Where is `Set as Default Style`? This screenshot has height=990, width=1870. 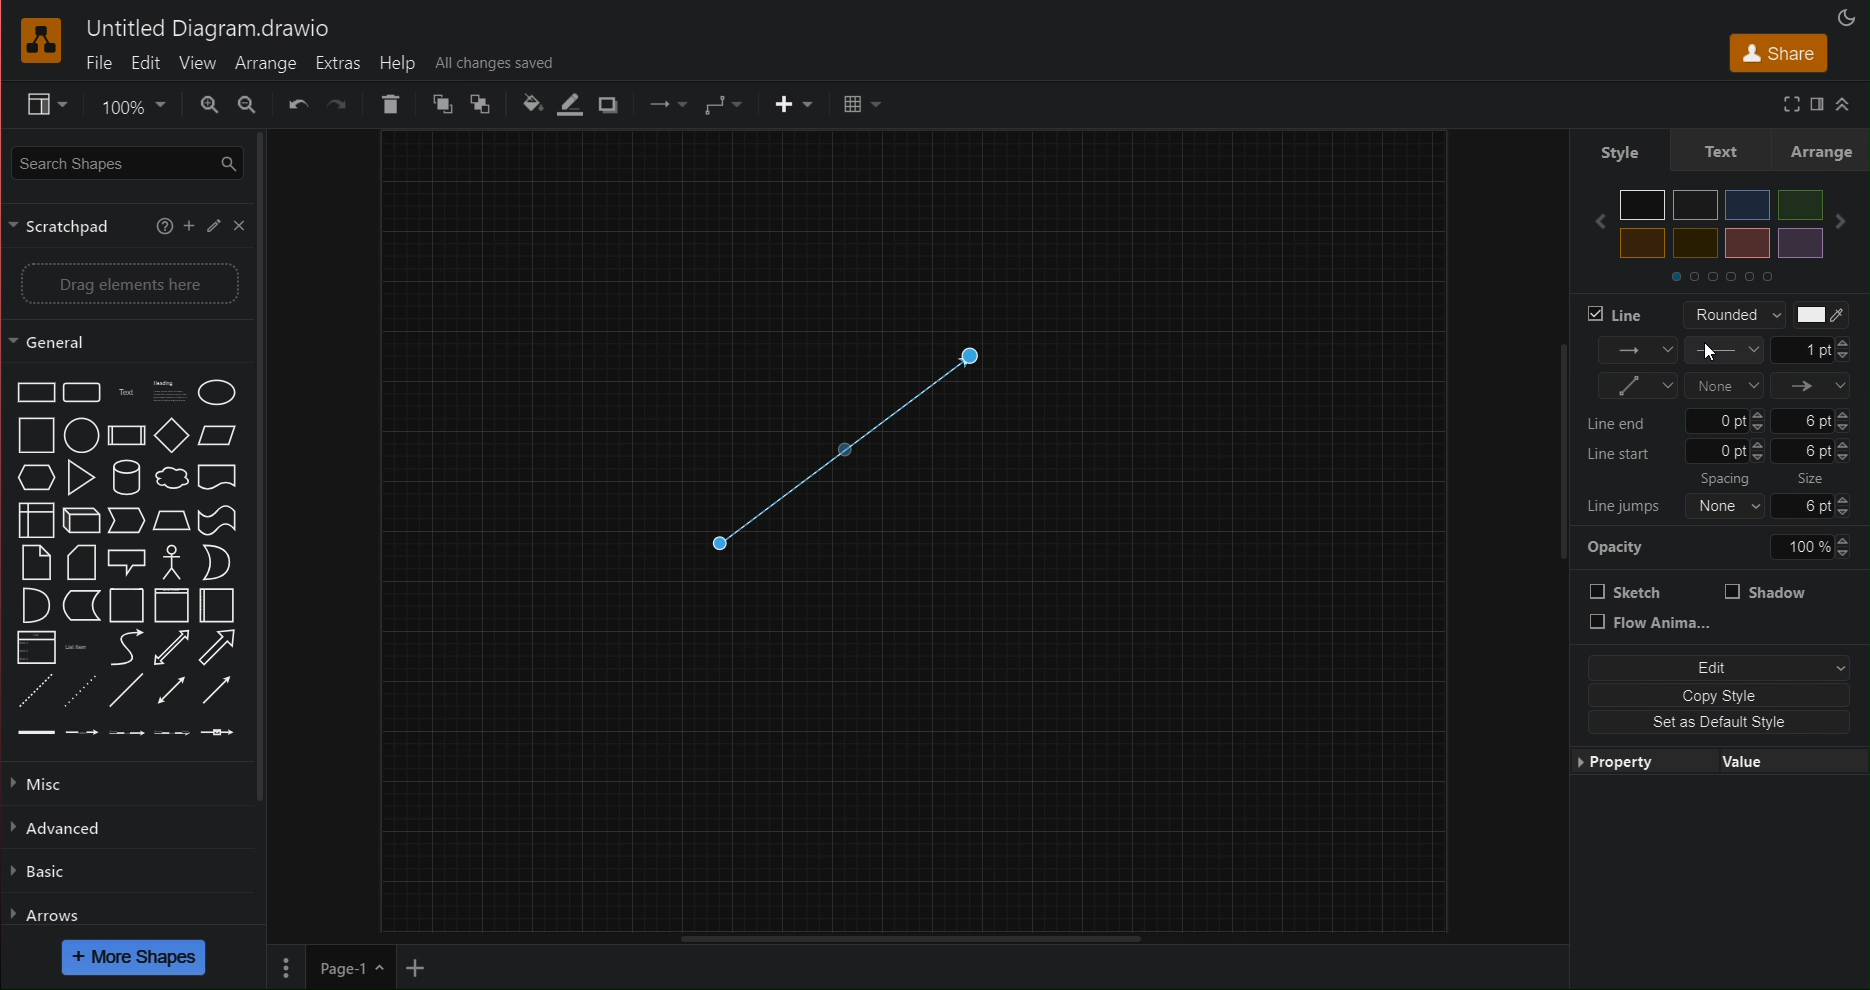
Set as Default Style is located at coordinates (1706, 723).